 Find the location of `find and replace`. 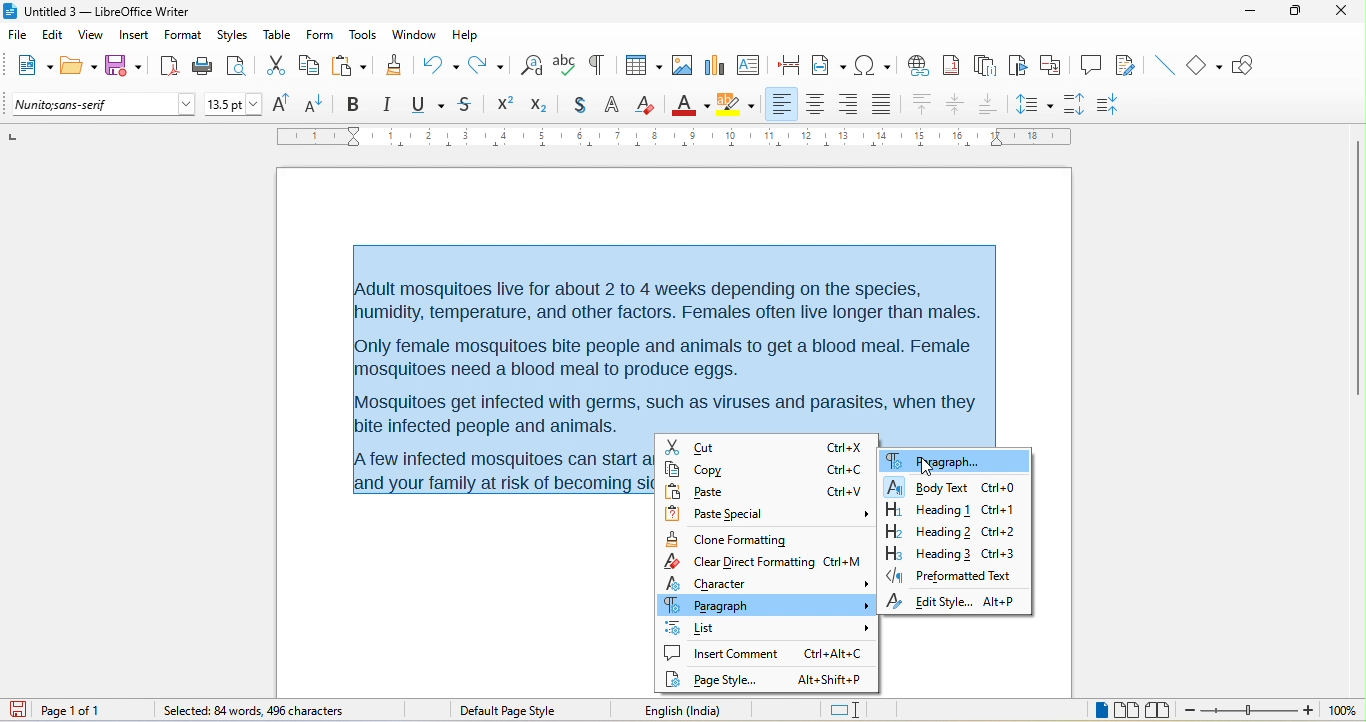

find and replace is located at coordinates (532, 64).